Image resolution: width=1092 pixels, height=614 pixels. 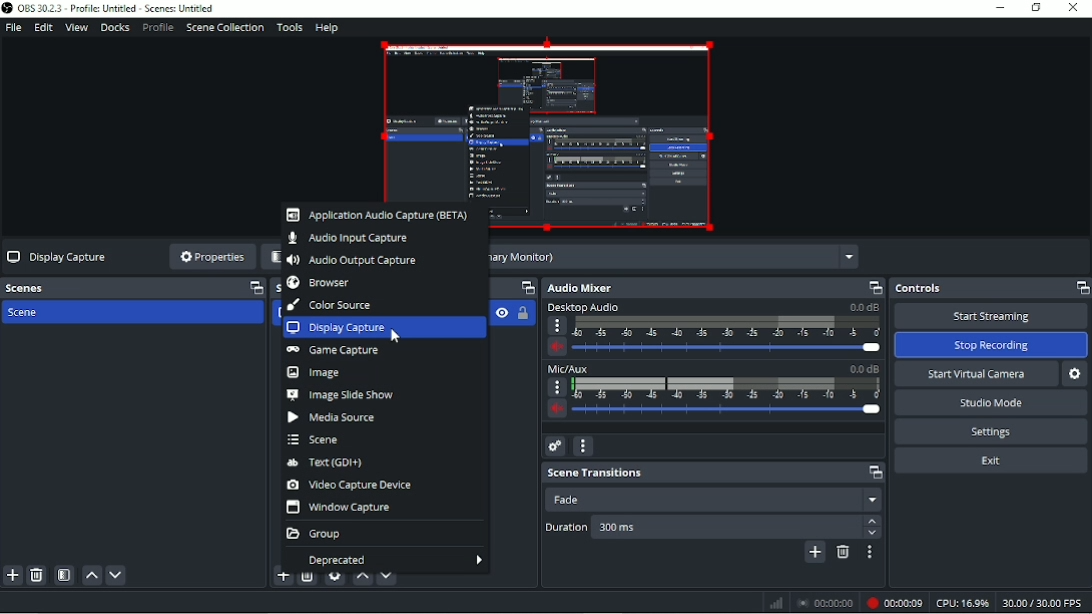 I want to click on Lock, so click(x=522, y=313).